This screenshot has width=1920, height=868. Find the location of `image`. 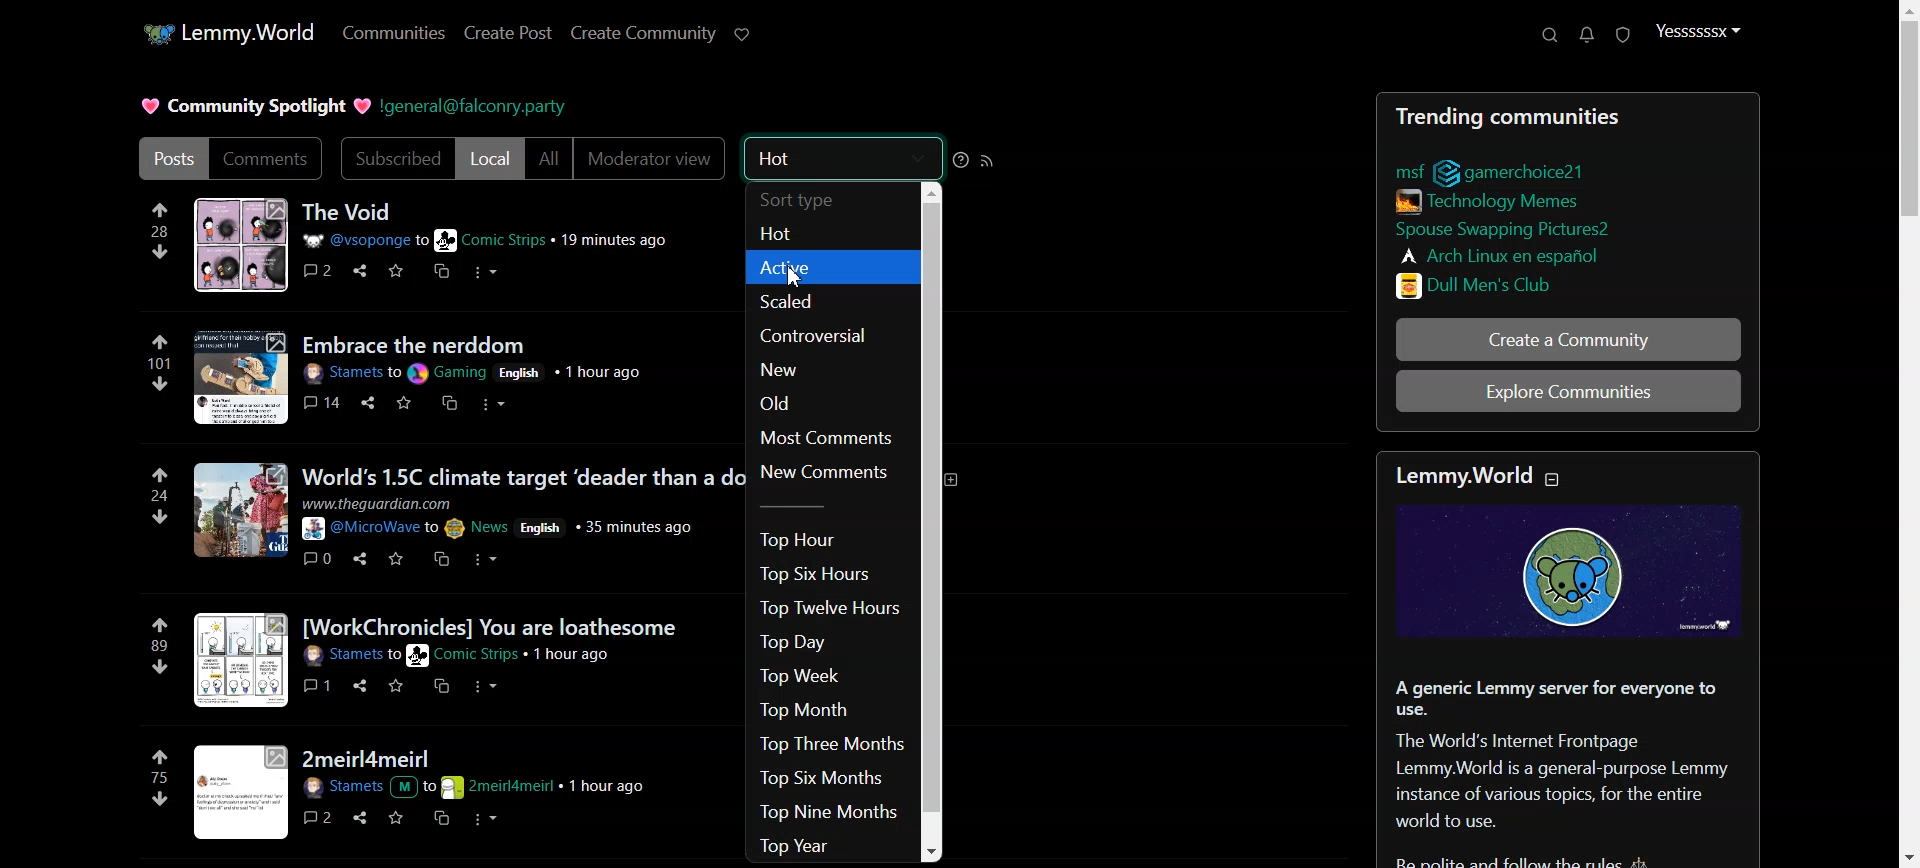

image is located at coordinates (1583, 574).